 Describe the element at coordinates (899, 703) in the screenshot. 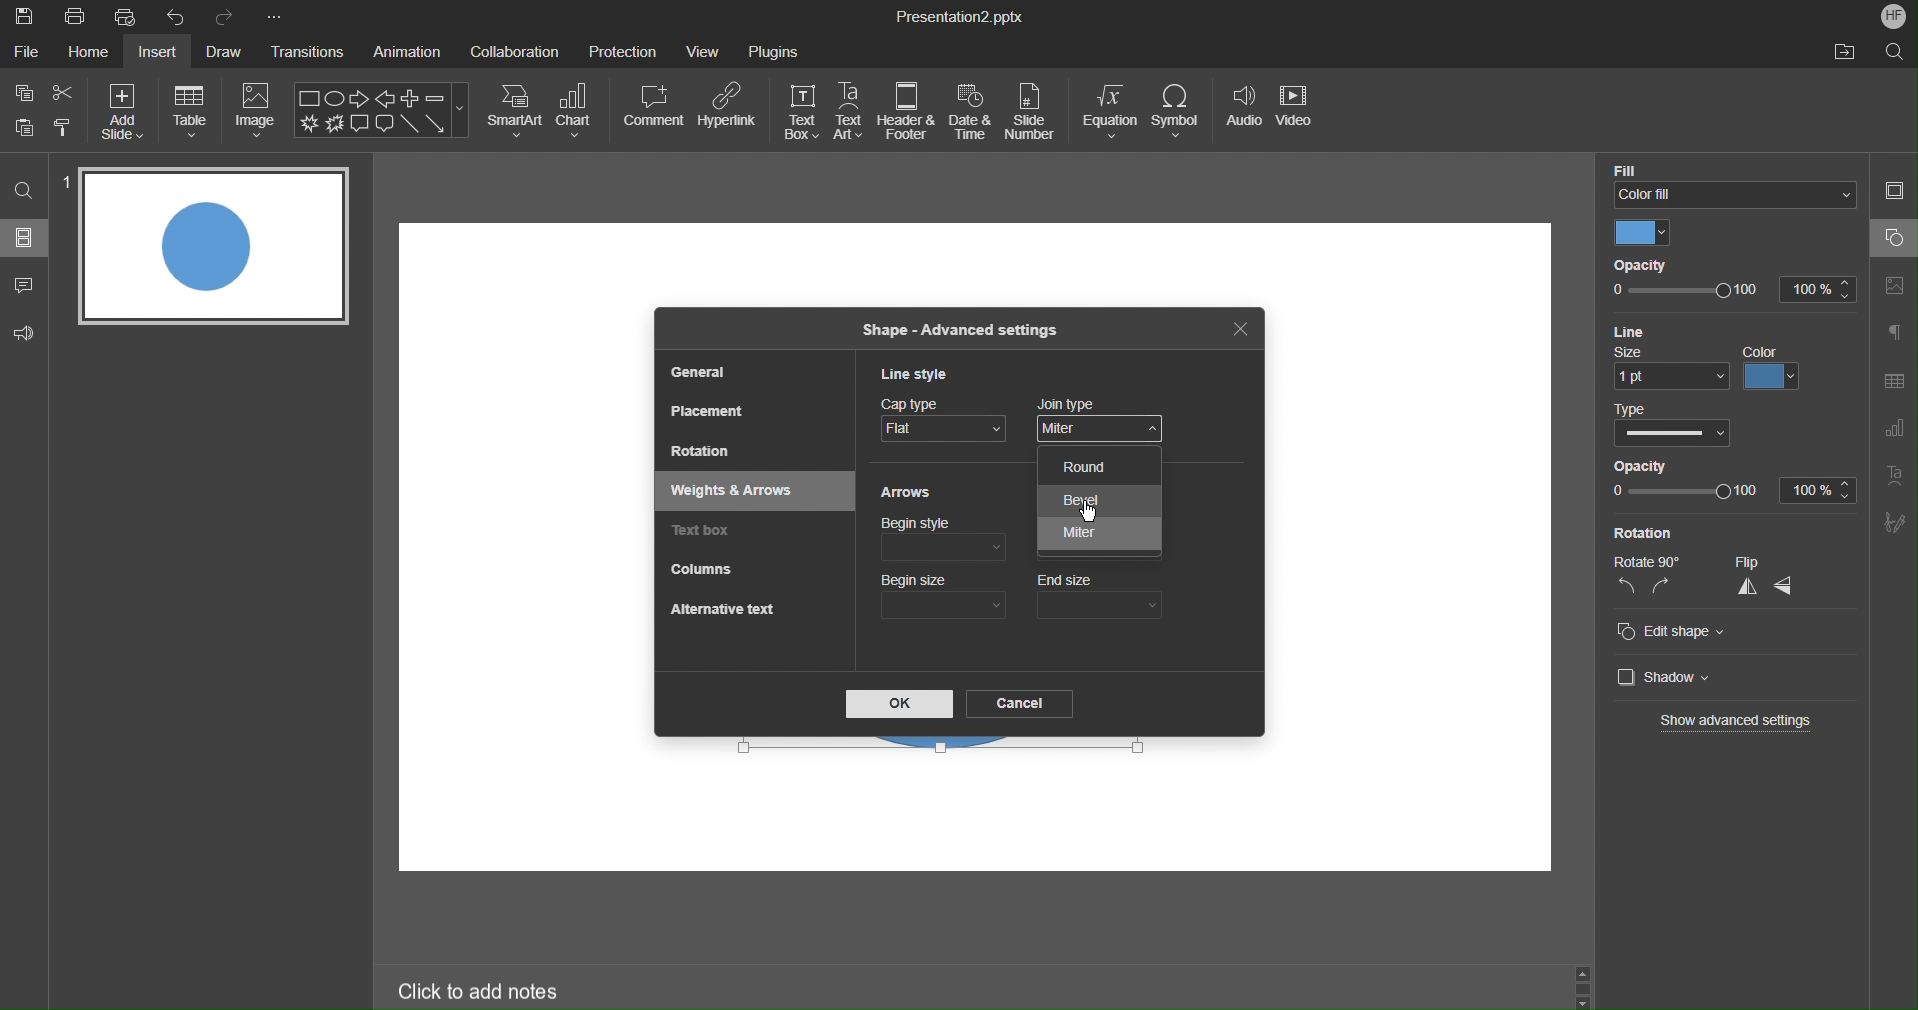

I see `OK` at that location.